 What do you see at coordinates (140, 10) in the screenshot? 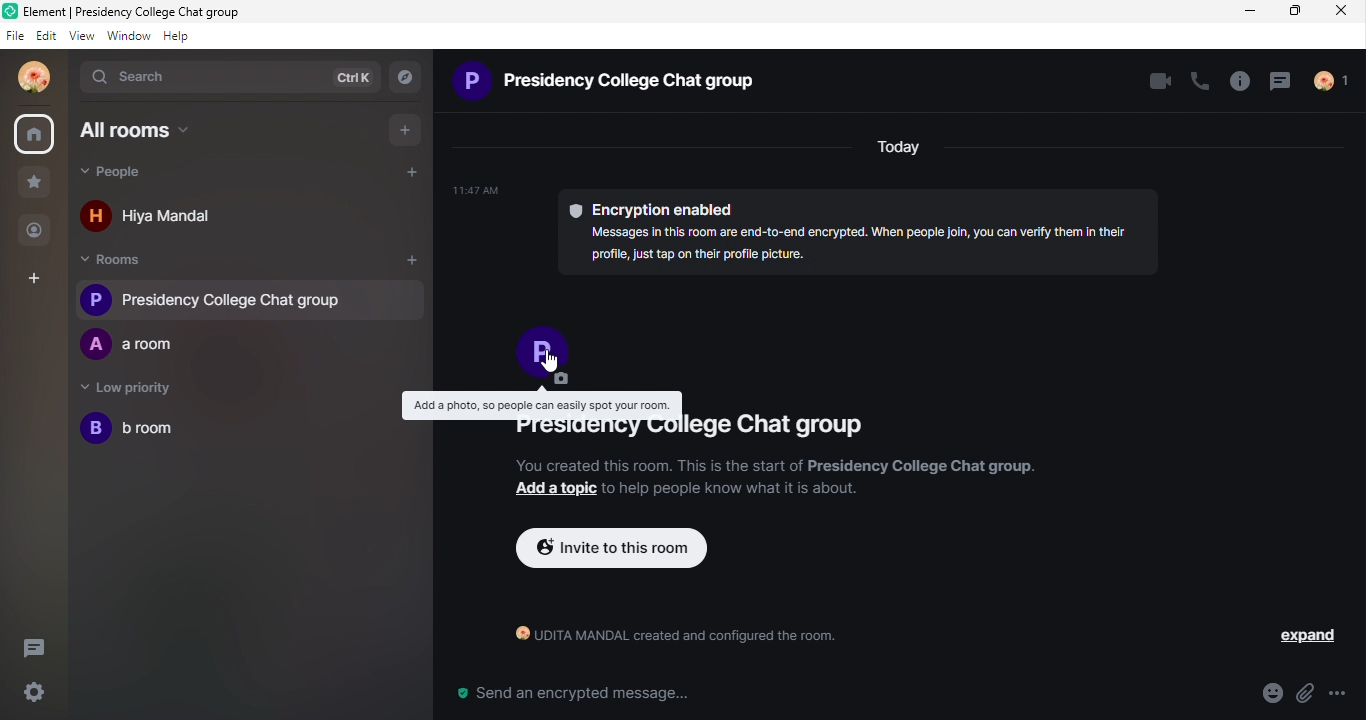
I see `Element | Presidency College Chat group` at bounding box center [140, 10].